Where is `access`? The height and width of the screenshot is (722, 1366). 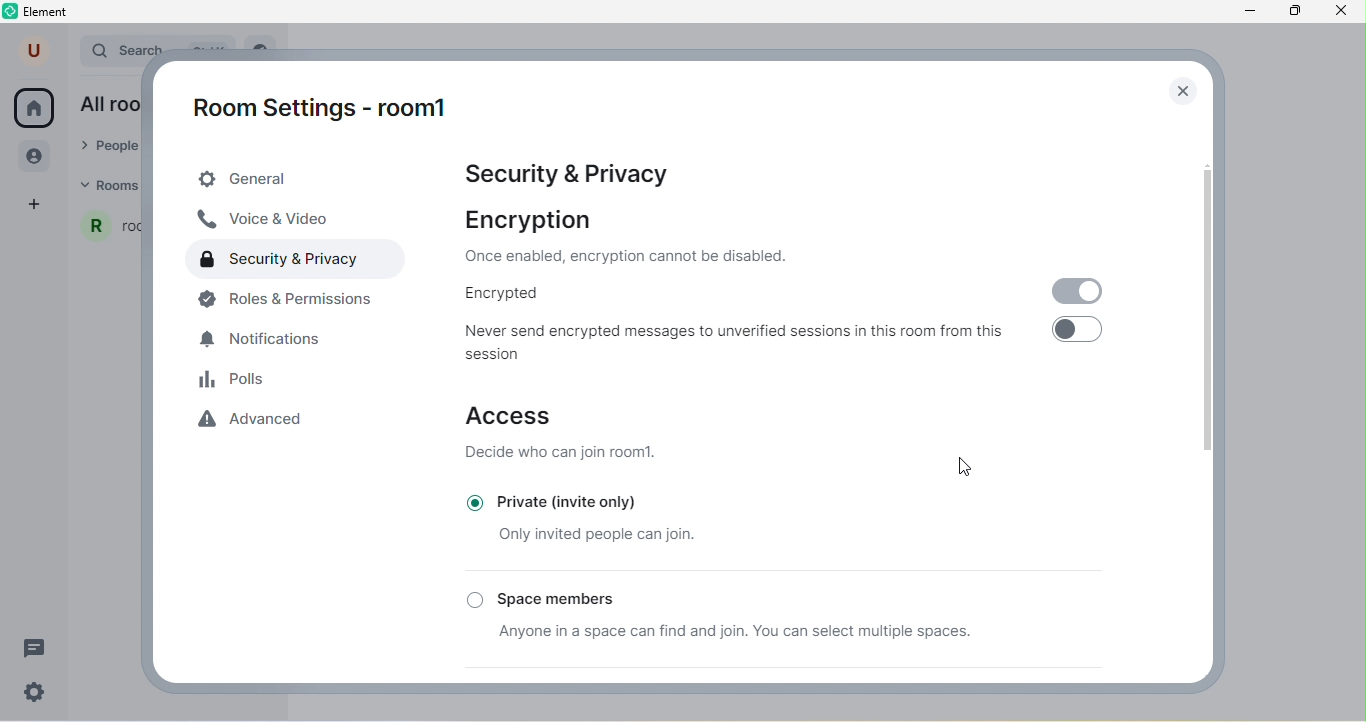
access is located at coordinates (511, 416).